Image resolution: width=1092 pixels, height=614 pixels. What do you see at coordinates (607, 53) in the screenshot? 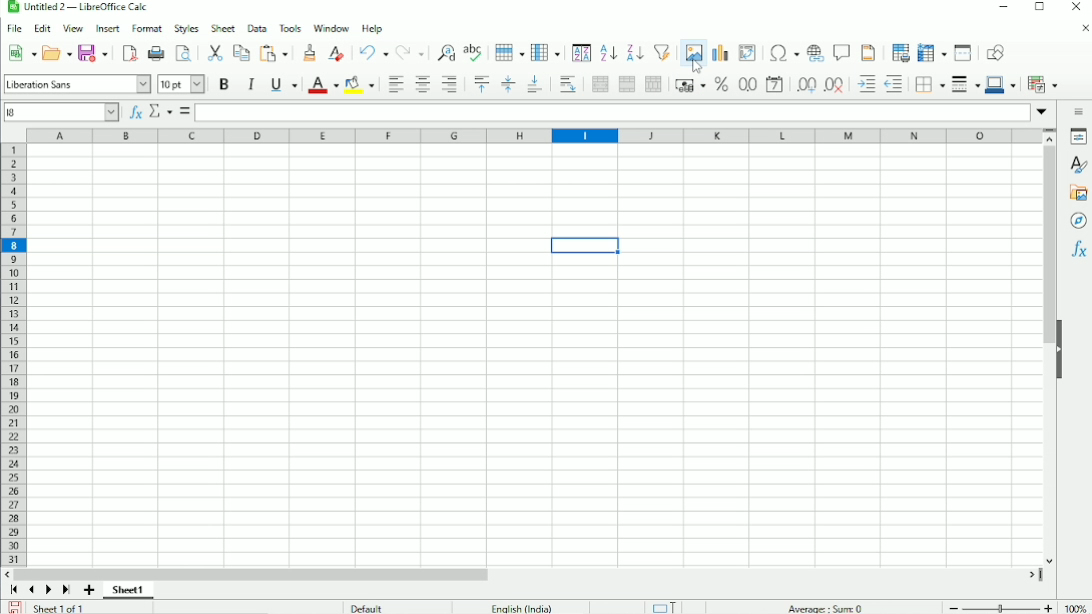
I see `Sort ascending` at bounding box center [607, 53].